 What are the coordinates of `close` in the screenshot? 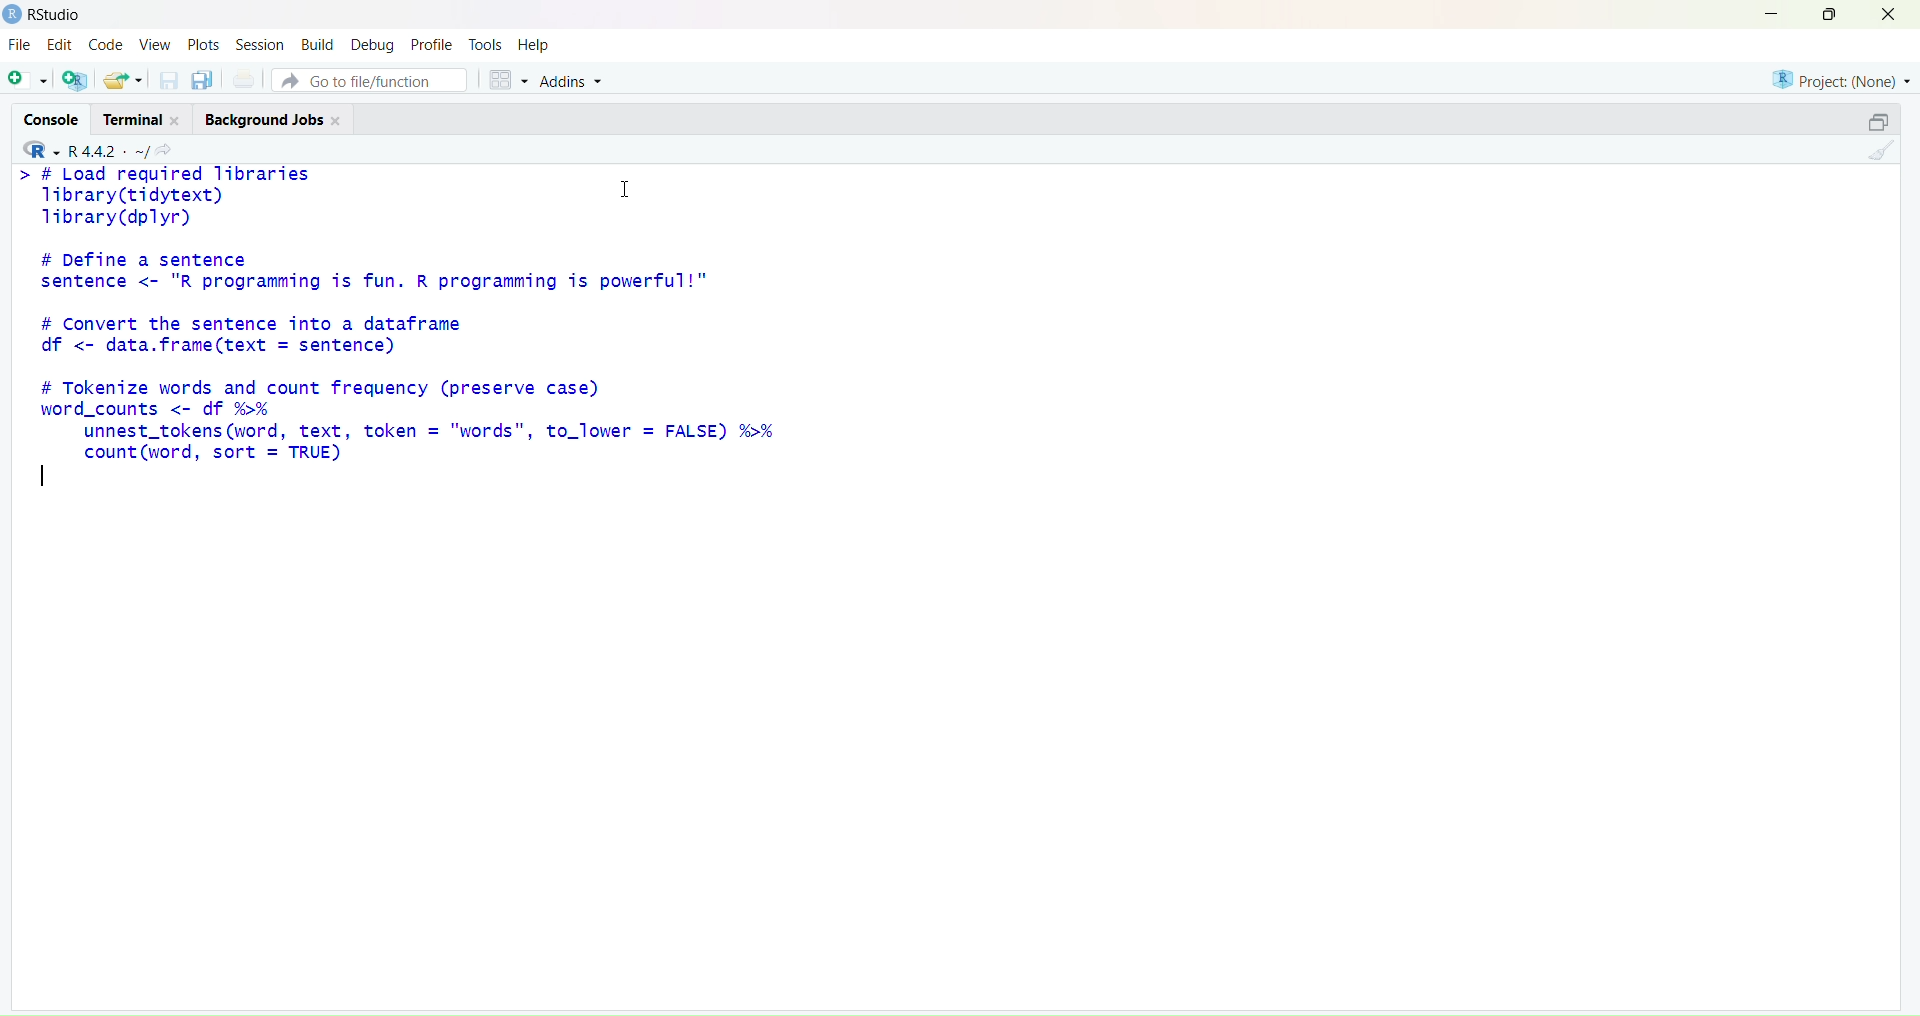 It's located at (1889, 15).